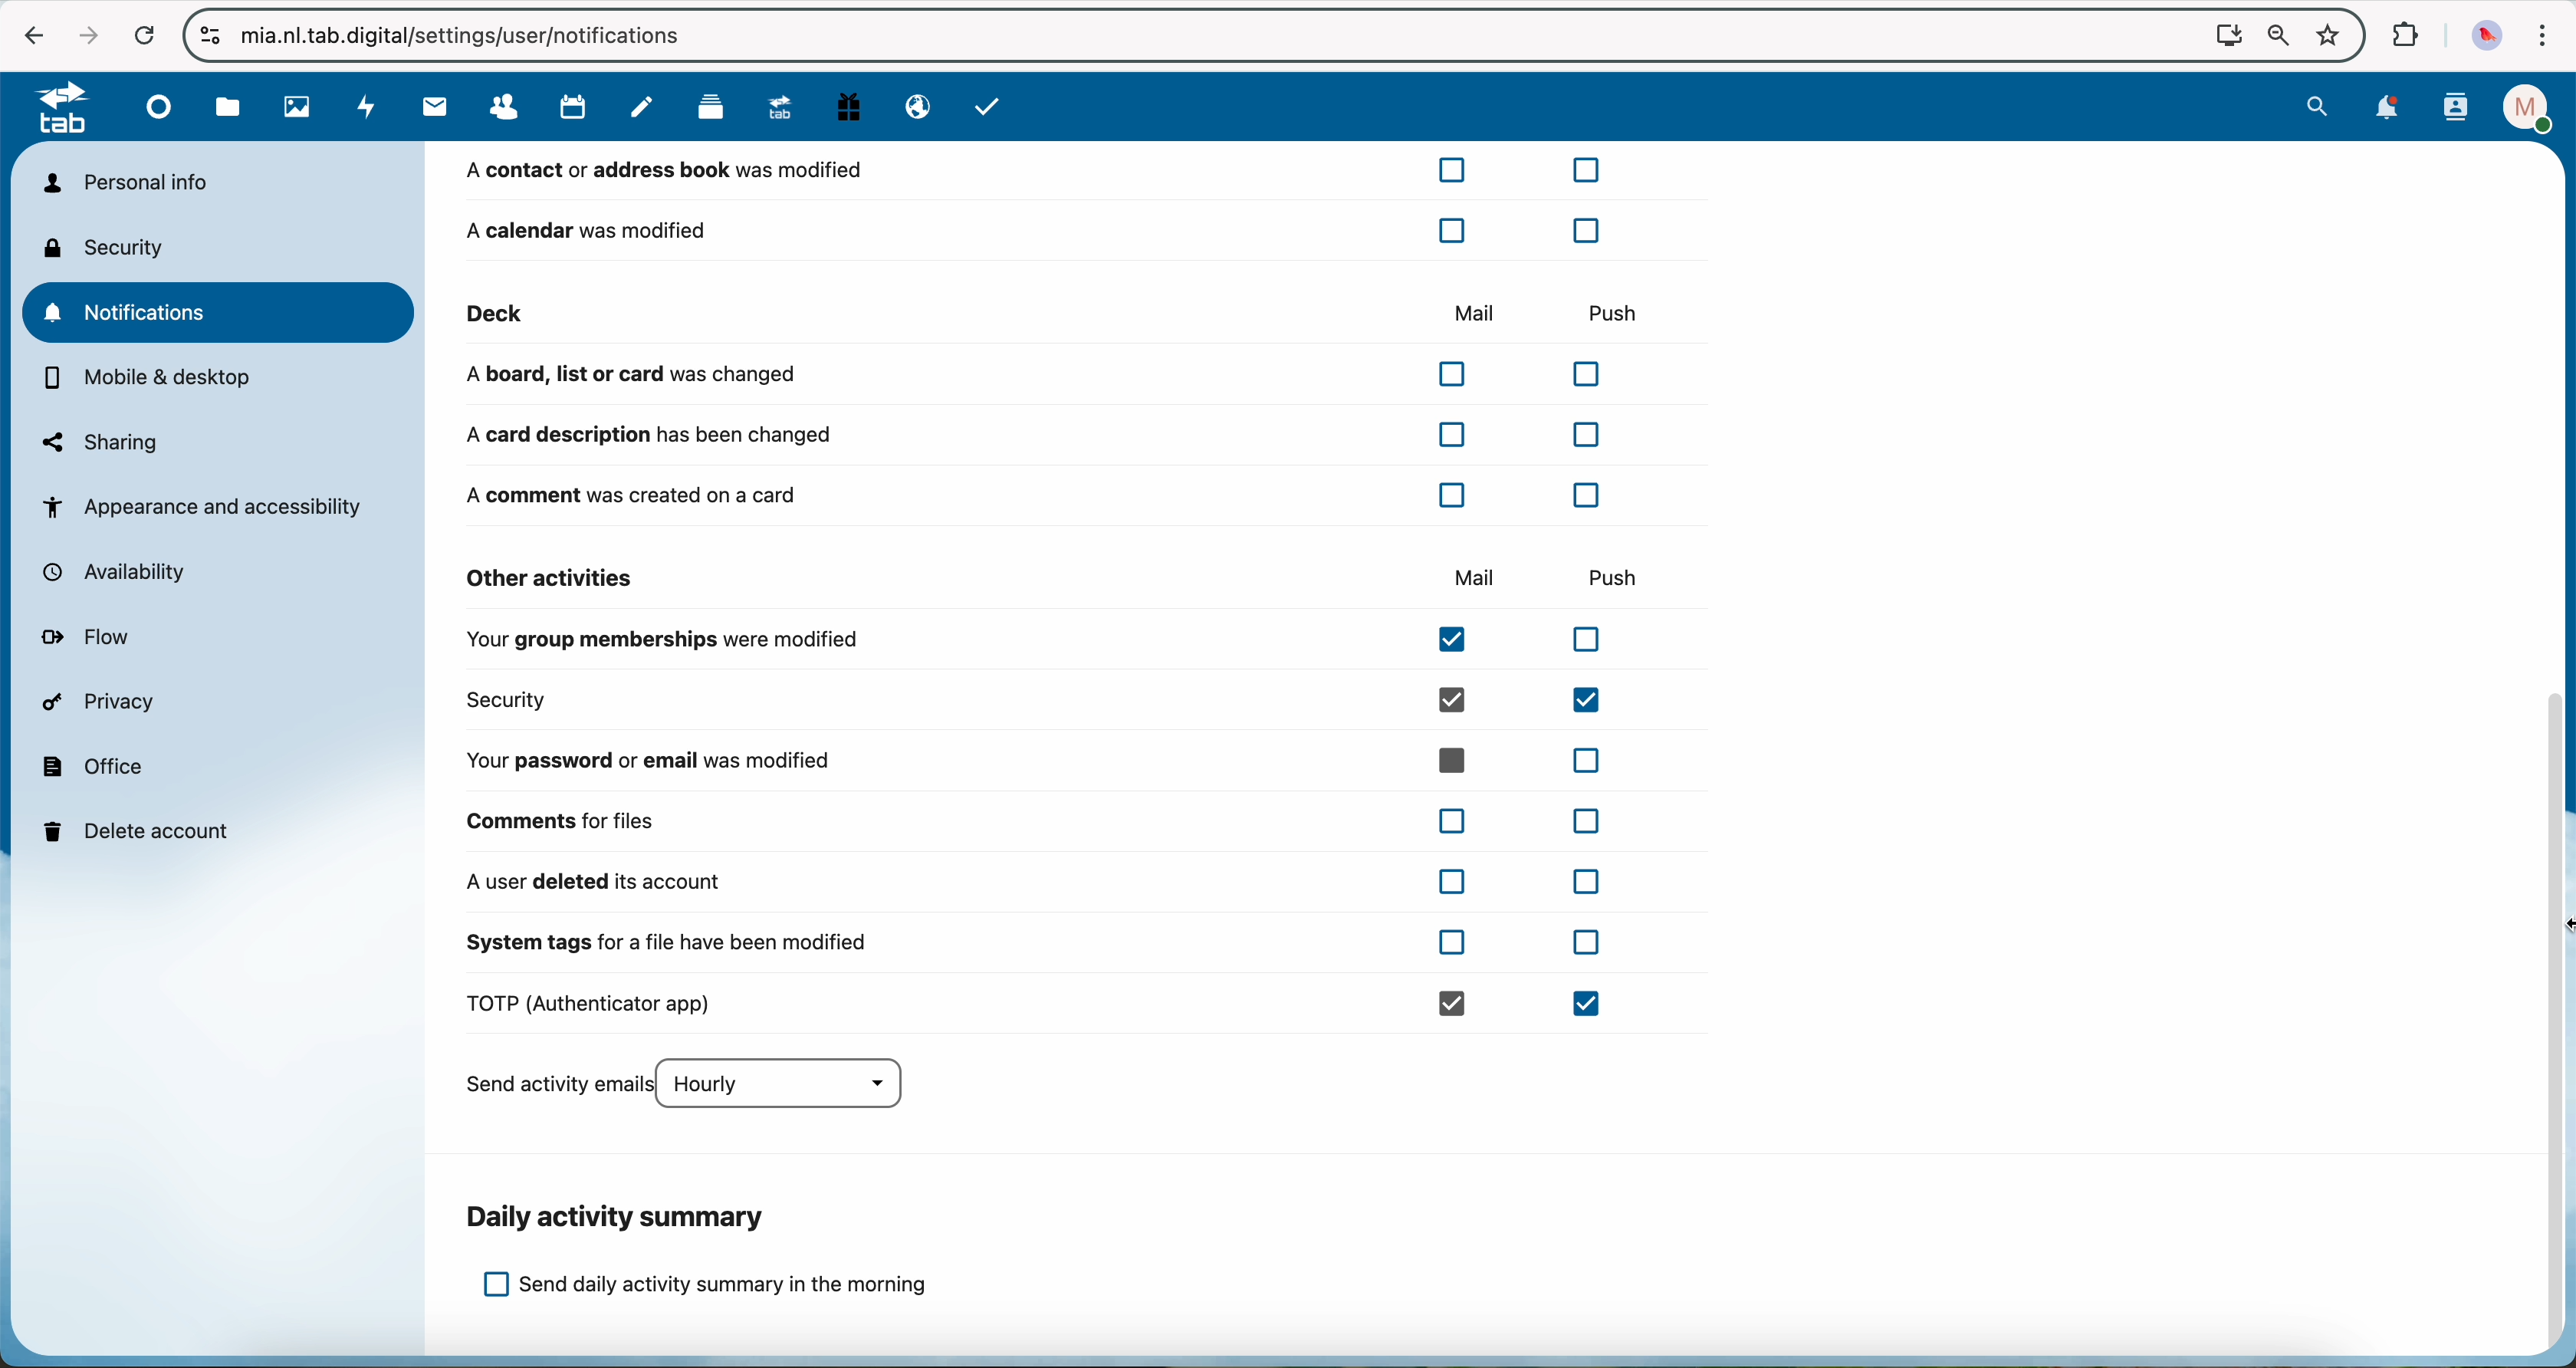 The width and height of the screenshot is (2576, 1368). Describe the element at coordinates (1037, 175) in the screenshot. I see `a contact or address book was modified` at that location.